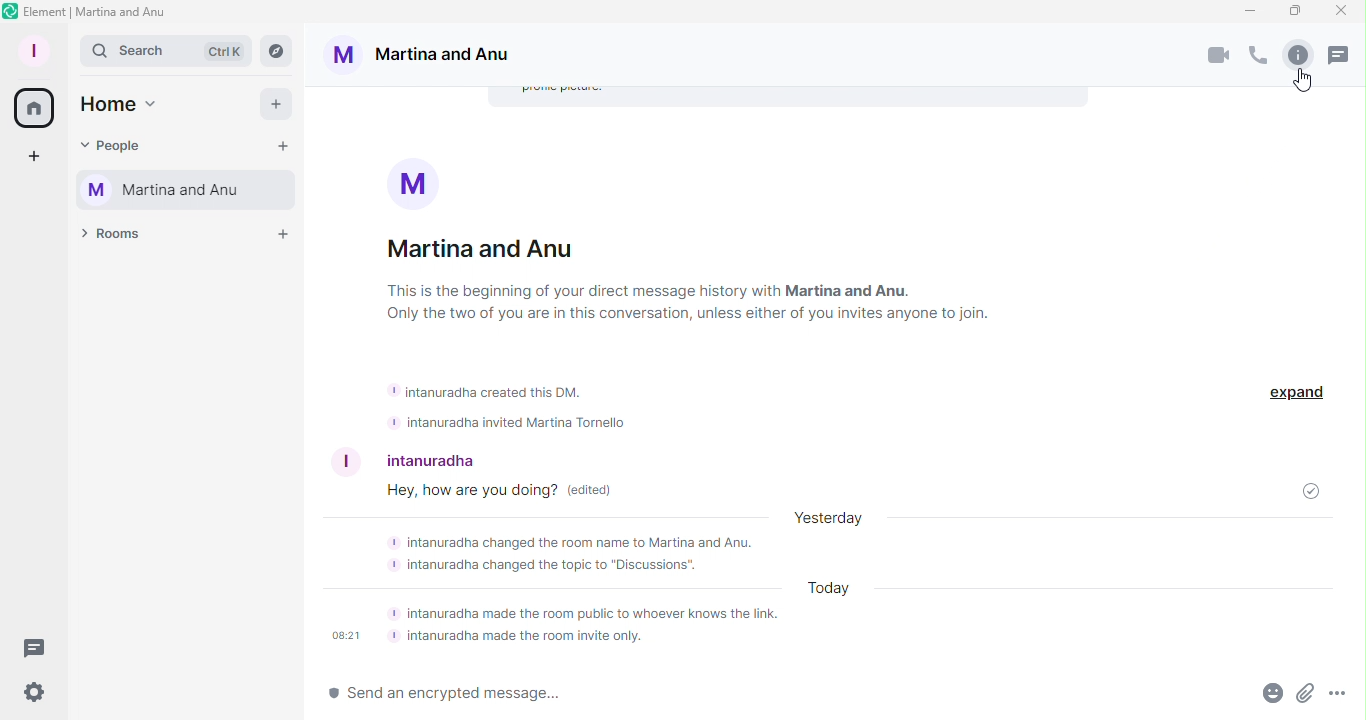 The height and width of the screenshot is (720, 1366). What do you see at coordinates (1301, 83) in the screenshot?
I see `Cursor` at bounding box center [1301, 83].